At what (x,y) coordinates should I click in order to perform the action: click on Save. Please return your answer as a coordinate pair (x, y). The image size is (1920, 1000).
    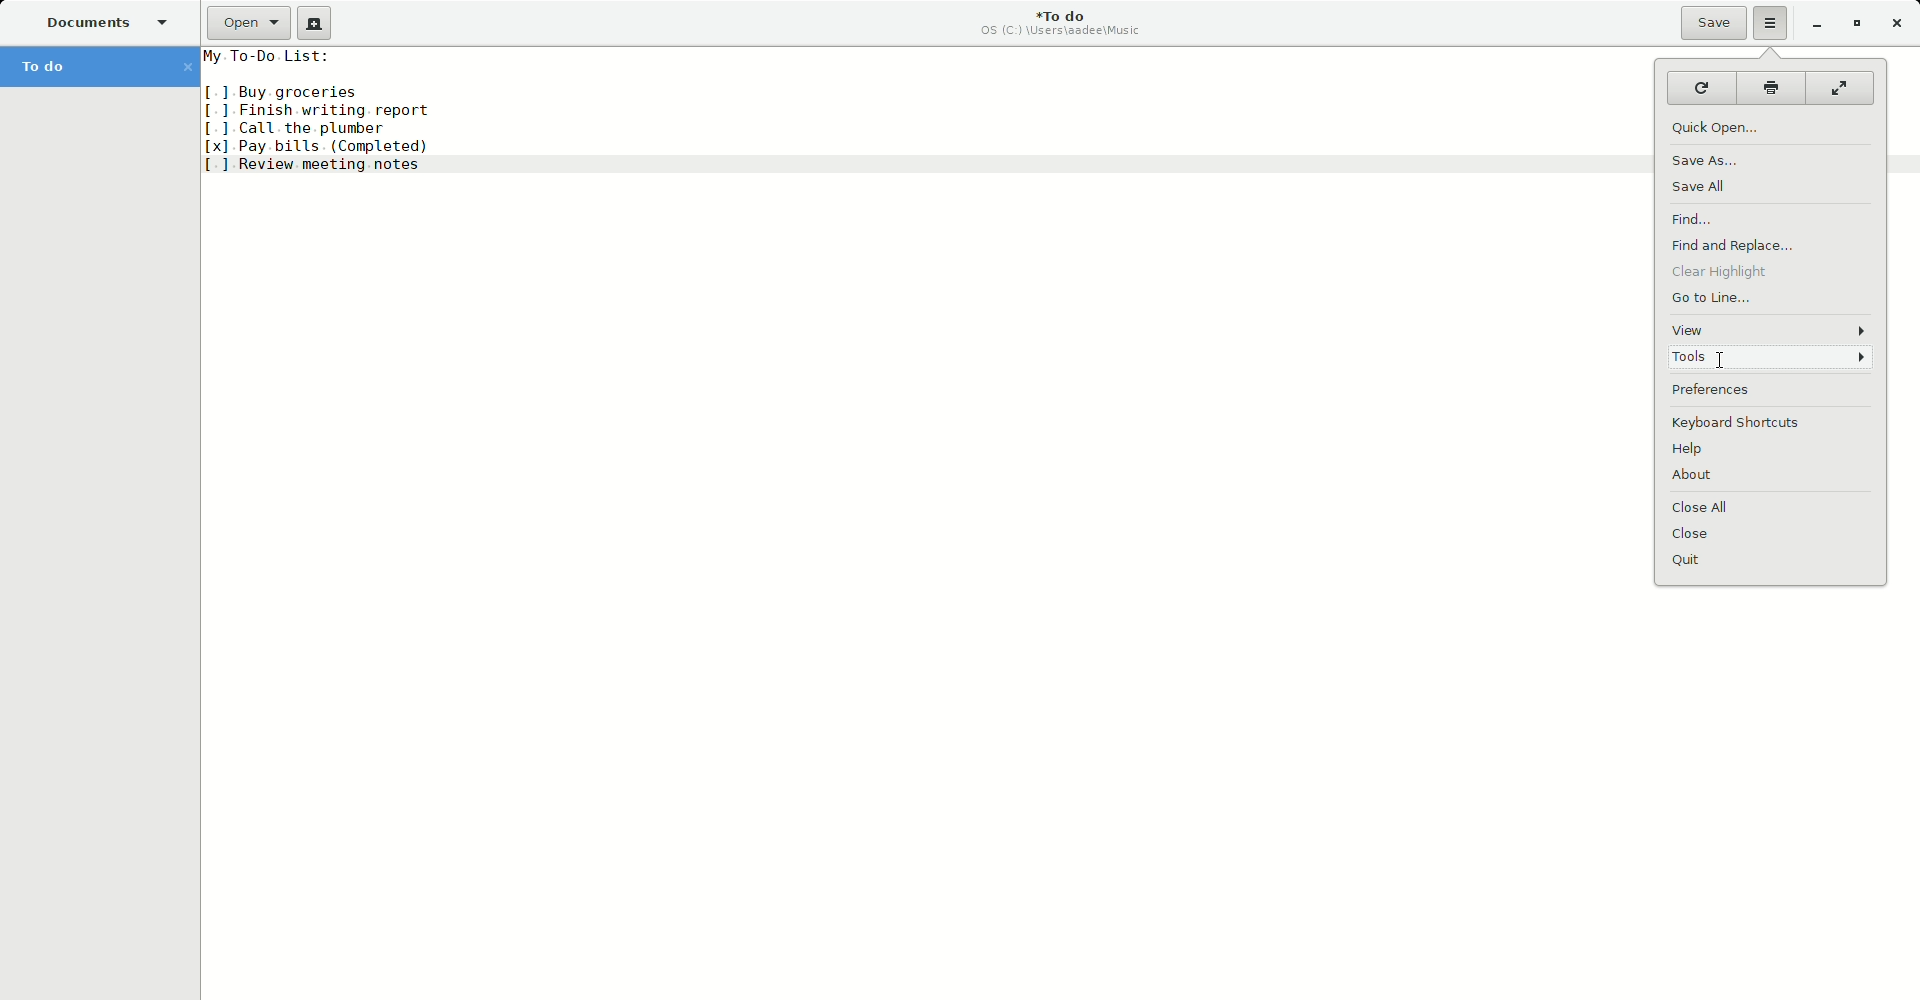
    Looking at the image, I should click on (1715, 24).